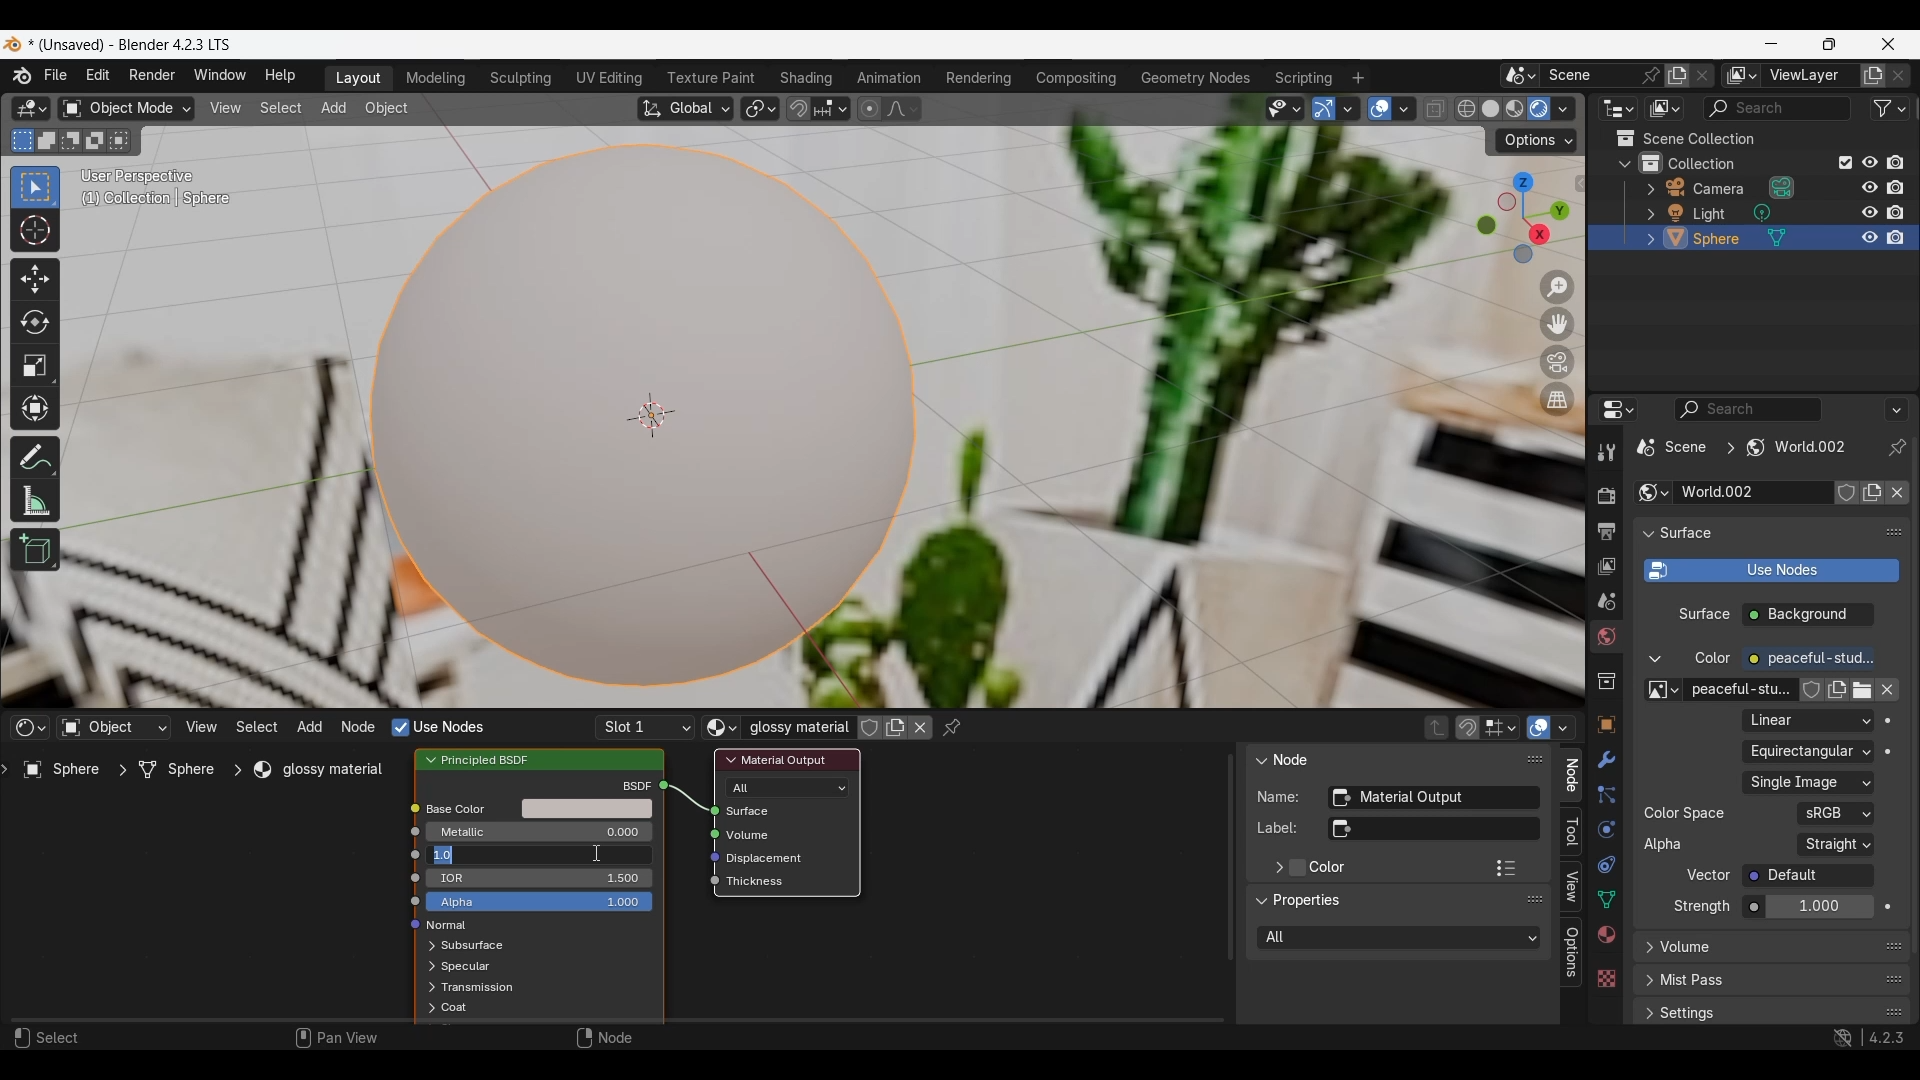 This screenshot has height=1080, width=1920. Describe the element at coordinates (1285, 109) in the screenshot. I see `Selectability and visibility options` at that location.